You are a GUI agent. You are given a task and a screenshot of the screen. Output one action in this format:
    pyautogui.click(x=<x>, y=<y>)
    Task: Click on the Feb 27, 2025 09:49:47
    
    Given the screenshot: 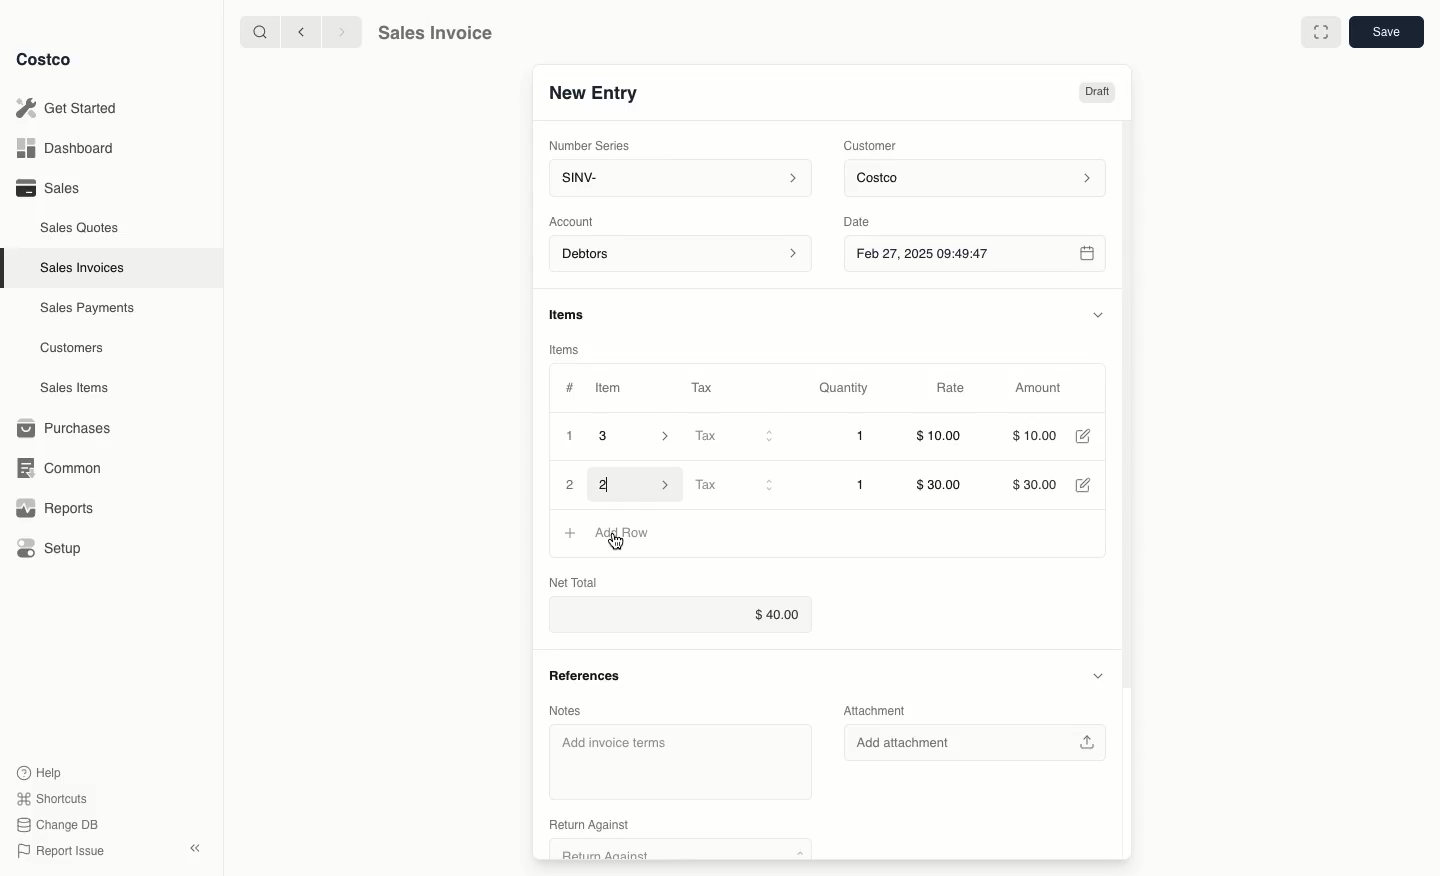 What is the action you would take?
    pyautogui.click(x=974, y=253)
    